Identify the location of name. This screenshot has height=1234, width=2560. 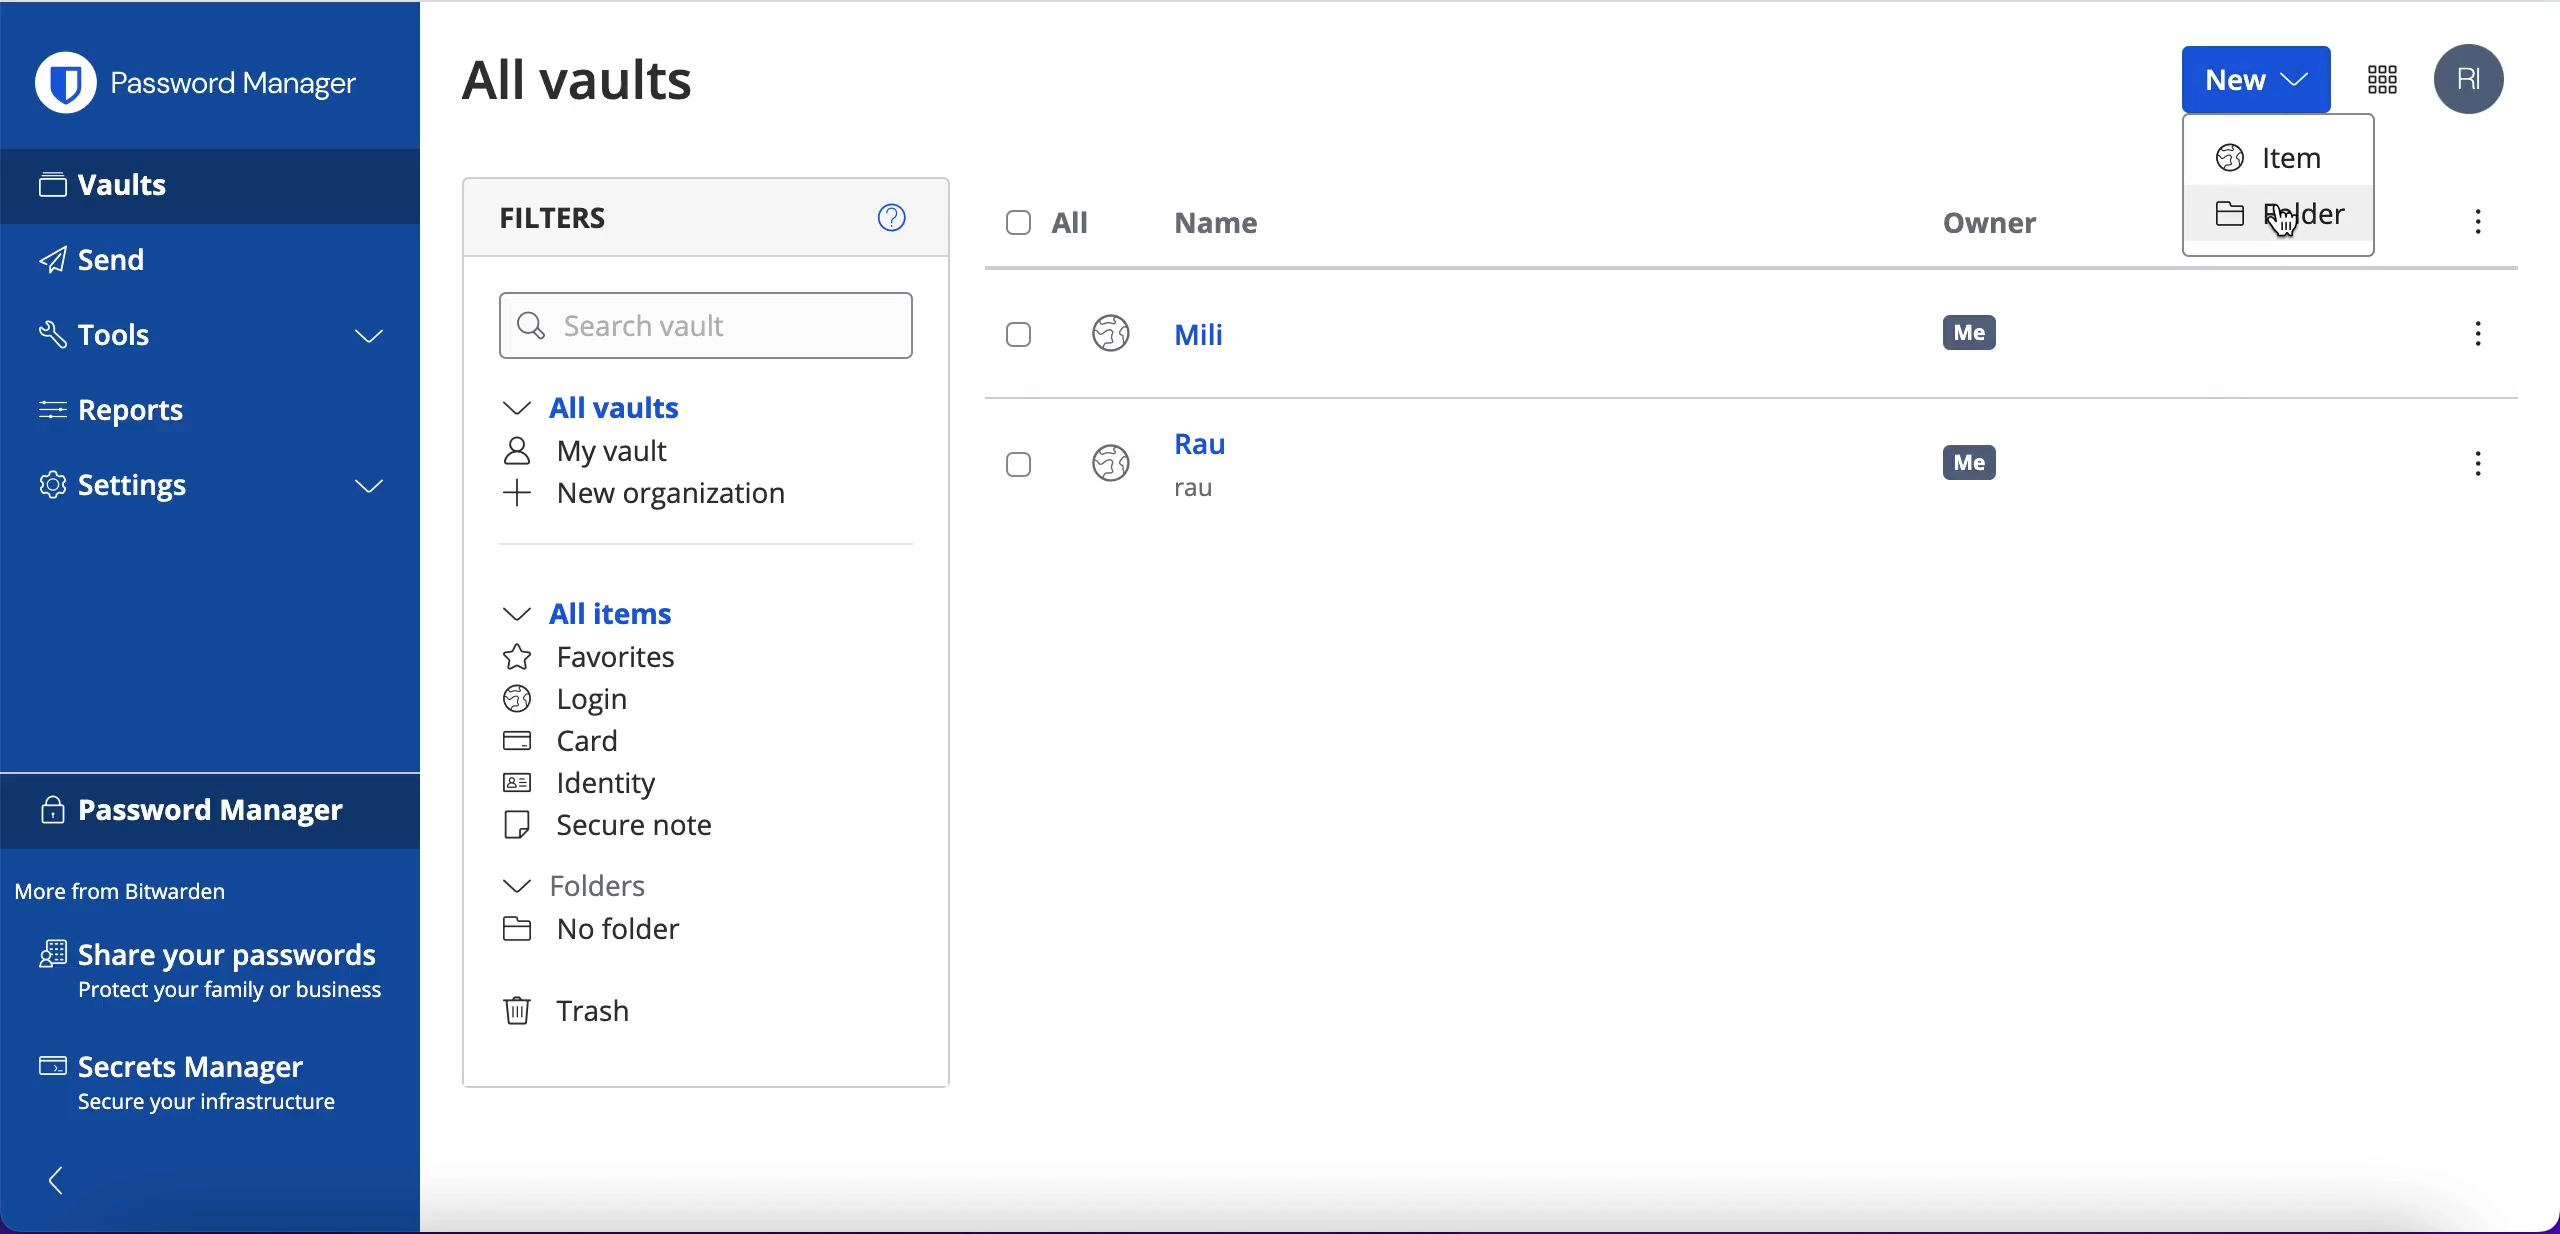
(1229, 227).